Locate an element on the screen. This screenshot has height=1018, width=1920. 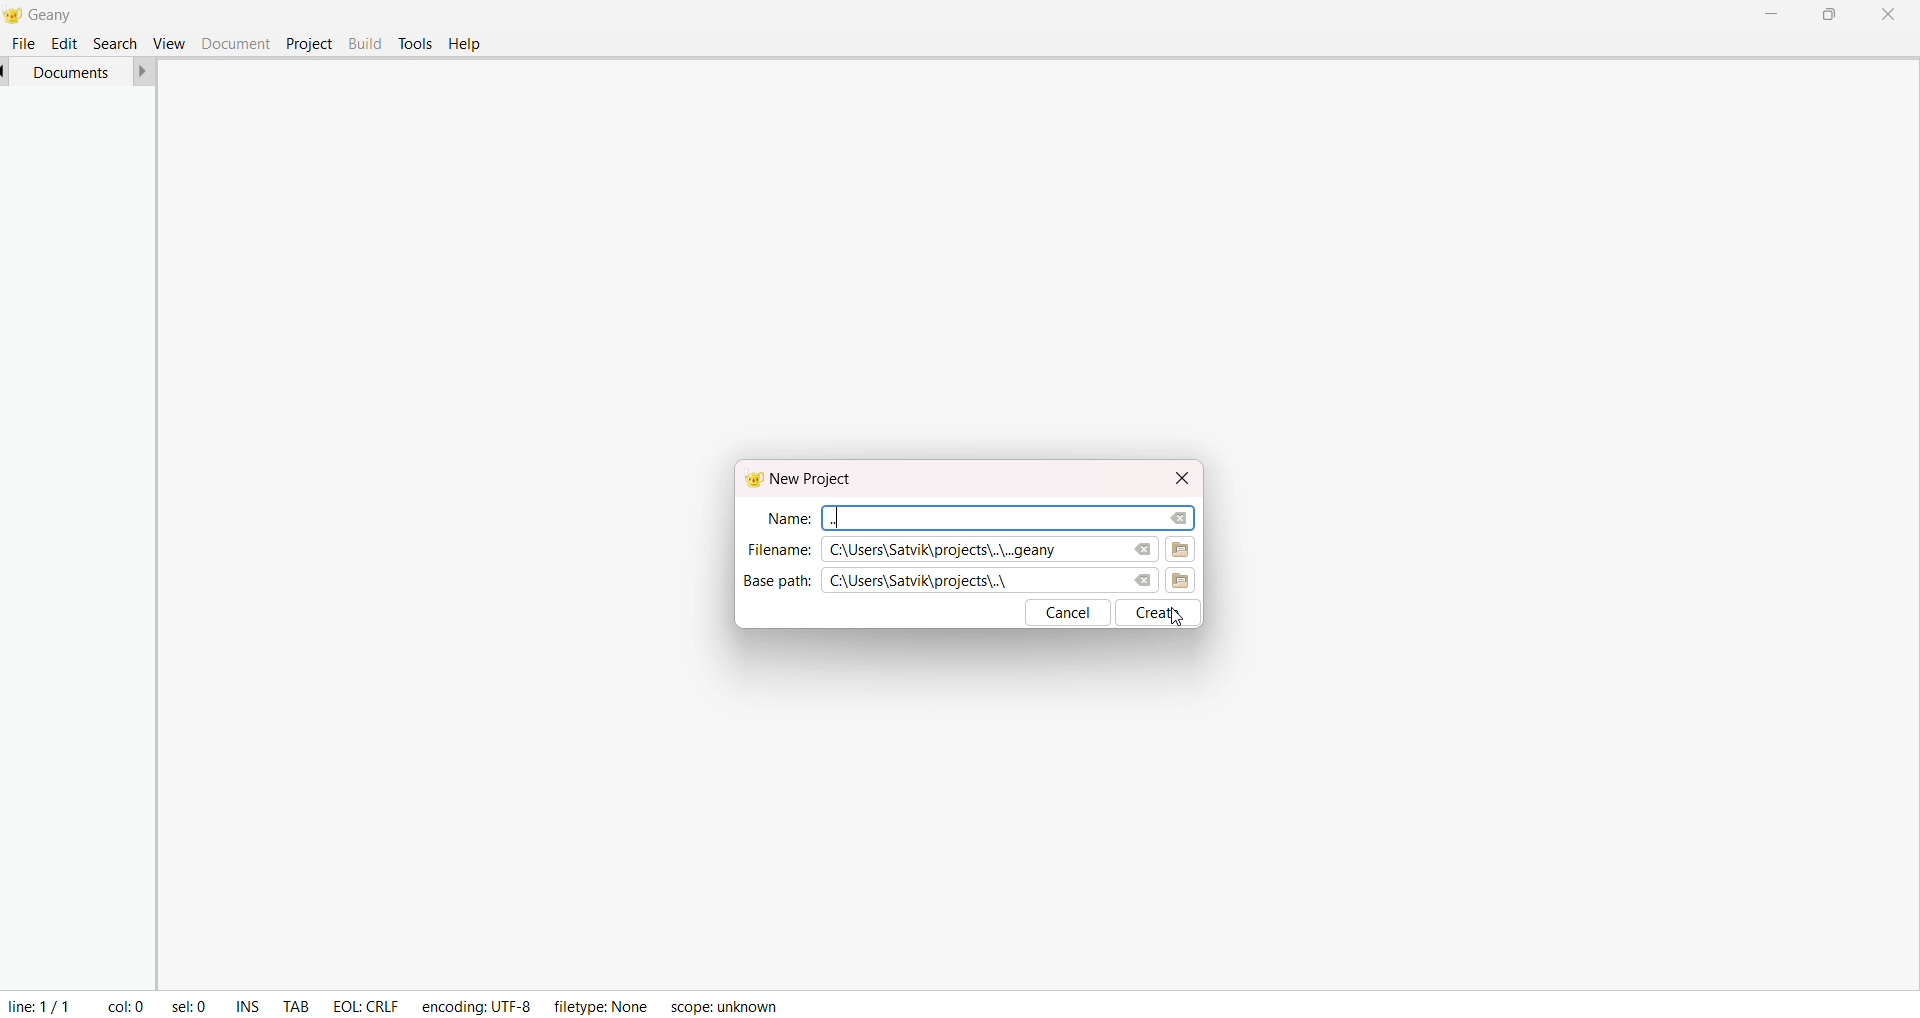
minimize is located at coordinates (1767, 11).